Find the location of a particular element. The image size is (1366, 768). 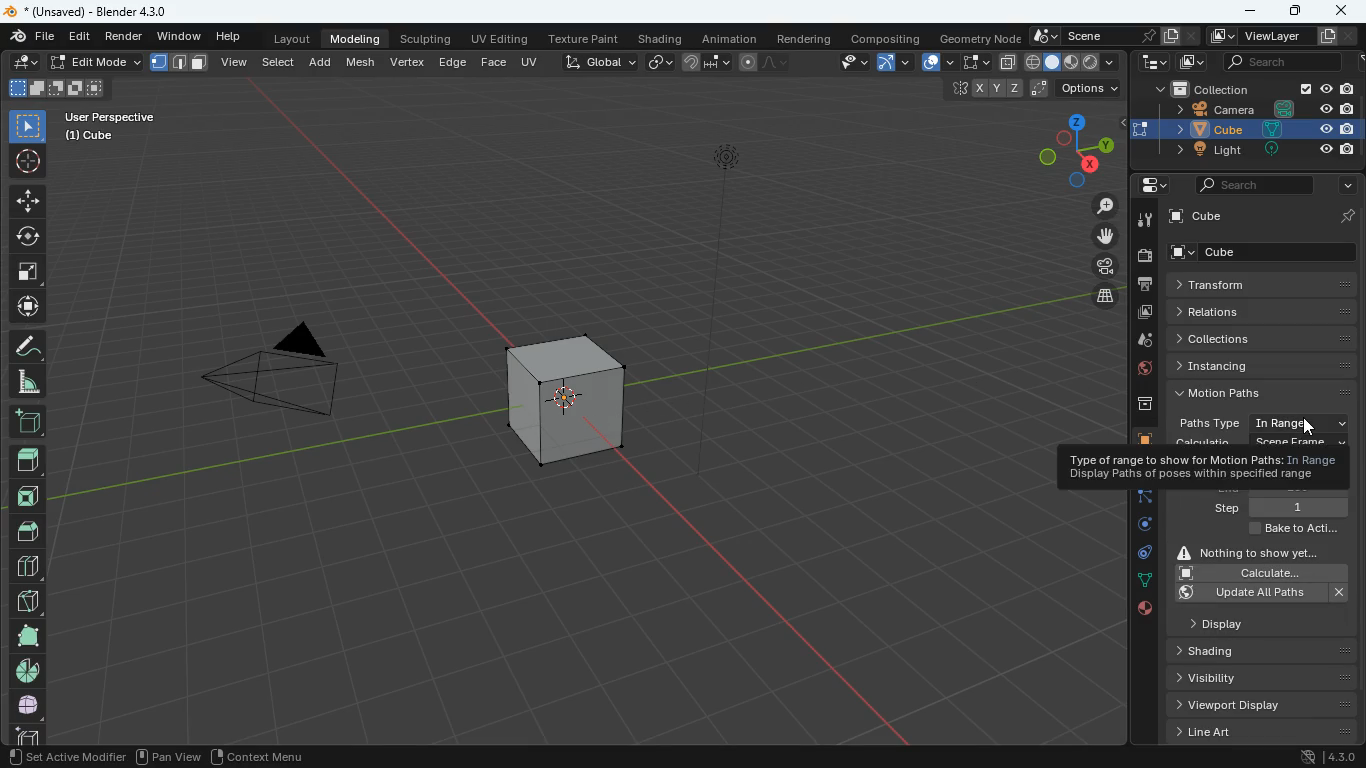

draw is located at coordinates (761, 62).